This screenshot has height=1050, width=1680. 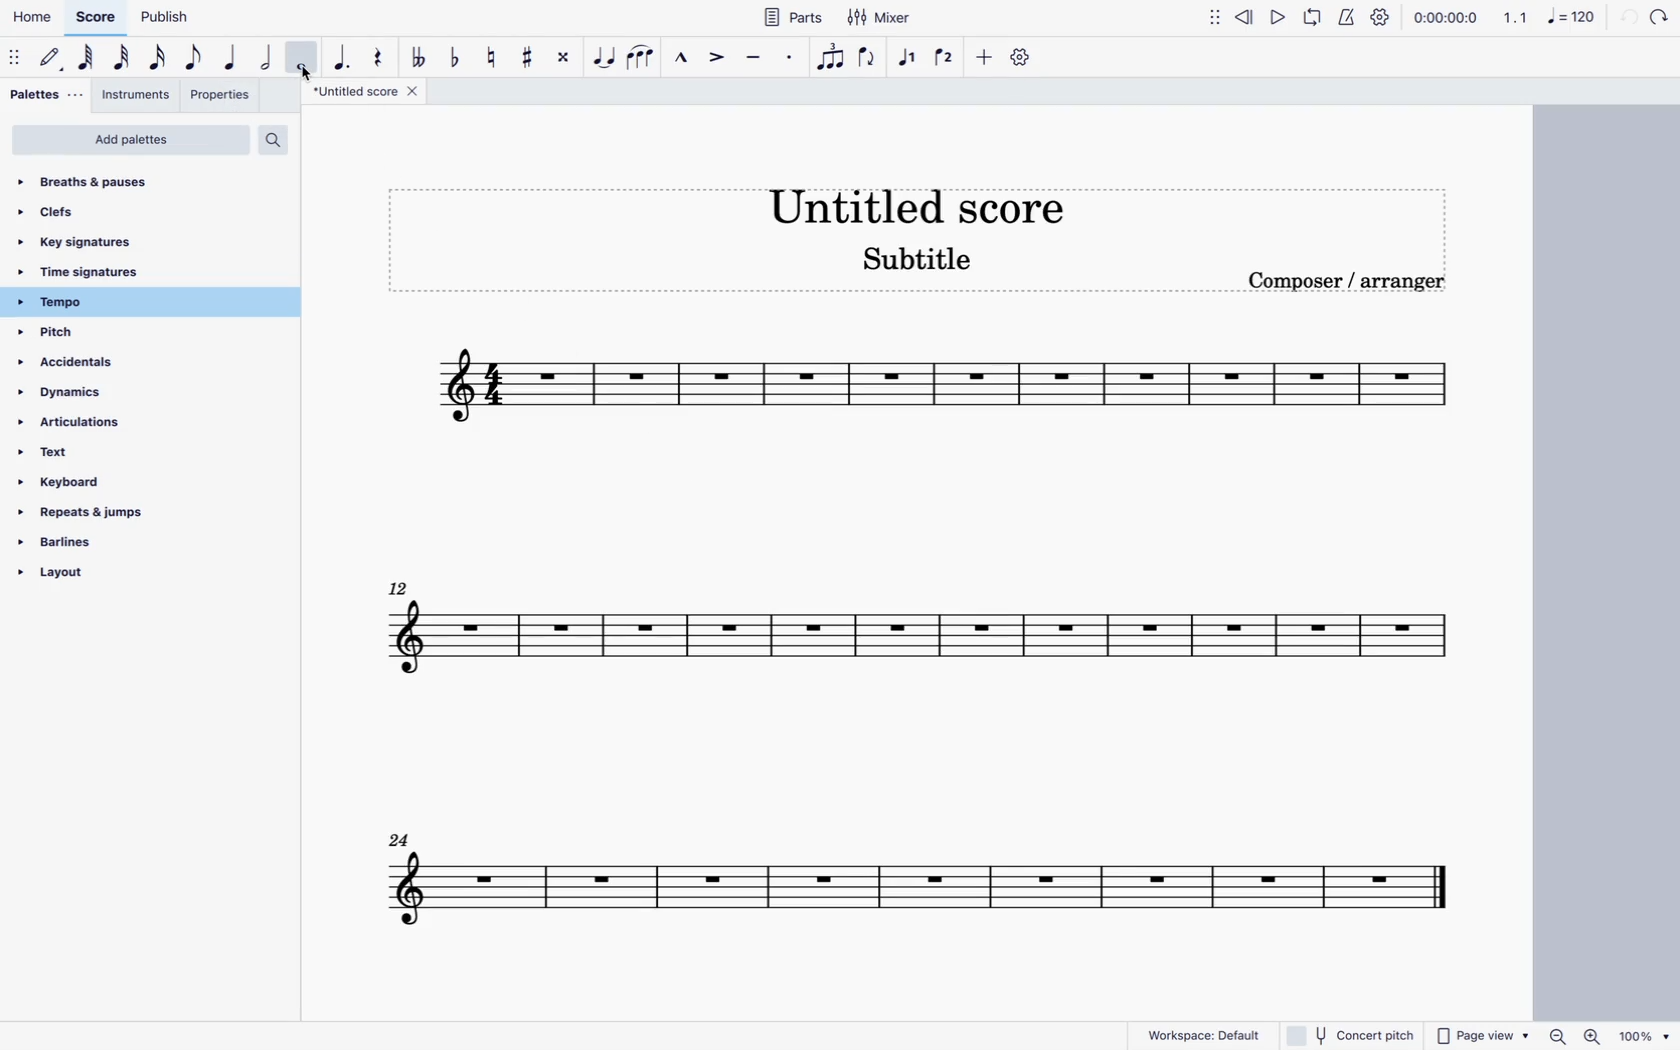 What do you see at coordinates (526, 57) in the screenshot?
I see `toggle sharp` at bounding box center [526, 57].